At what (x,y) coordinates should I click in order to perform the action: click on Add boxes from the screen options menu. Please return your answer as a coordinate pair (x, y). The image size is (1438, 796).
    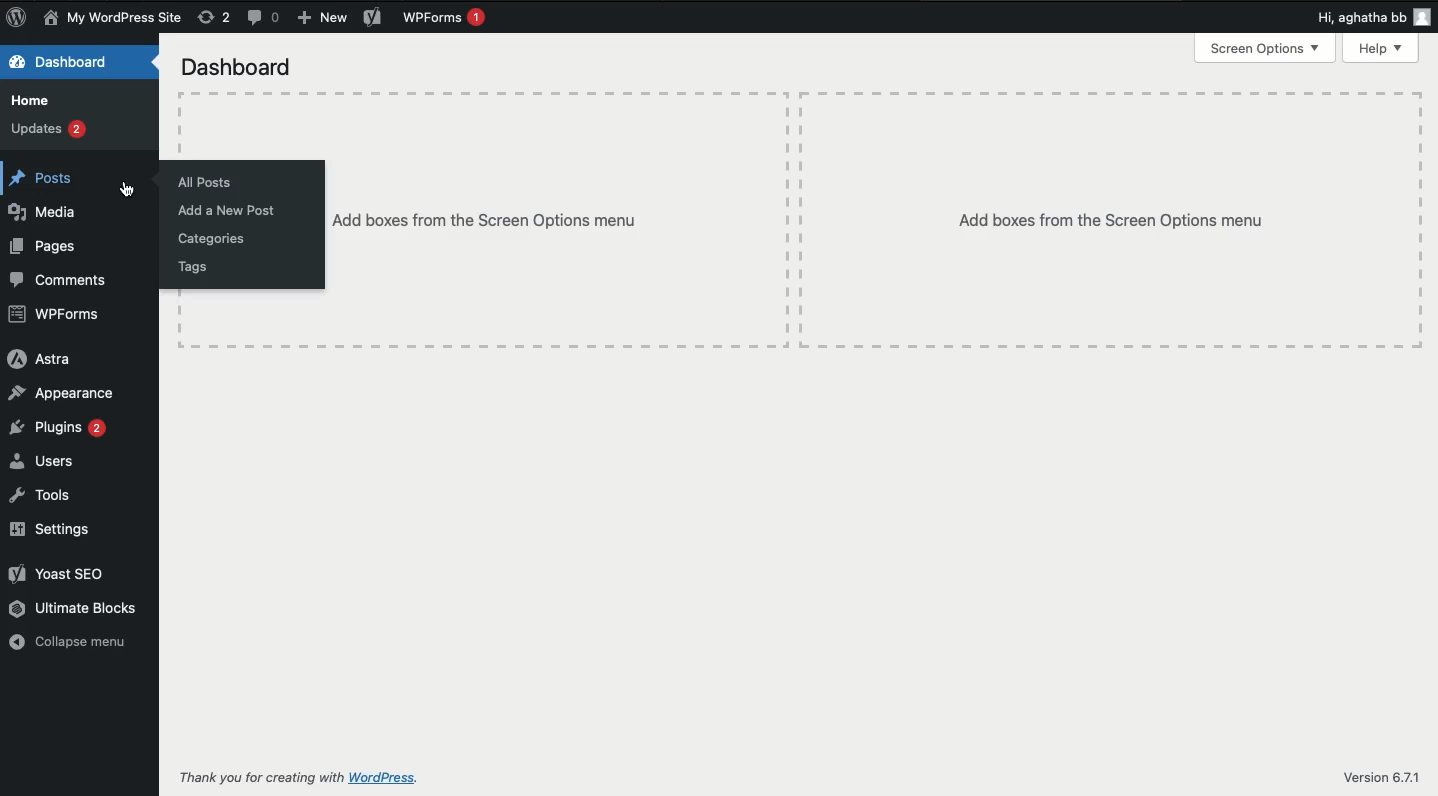
    Looking at the image, I should click on (1111, 220).